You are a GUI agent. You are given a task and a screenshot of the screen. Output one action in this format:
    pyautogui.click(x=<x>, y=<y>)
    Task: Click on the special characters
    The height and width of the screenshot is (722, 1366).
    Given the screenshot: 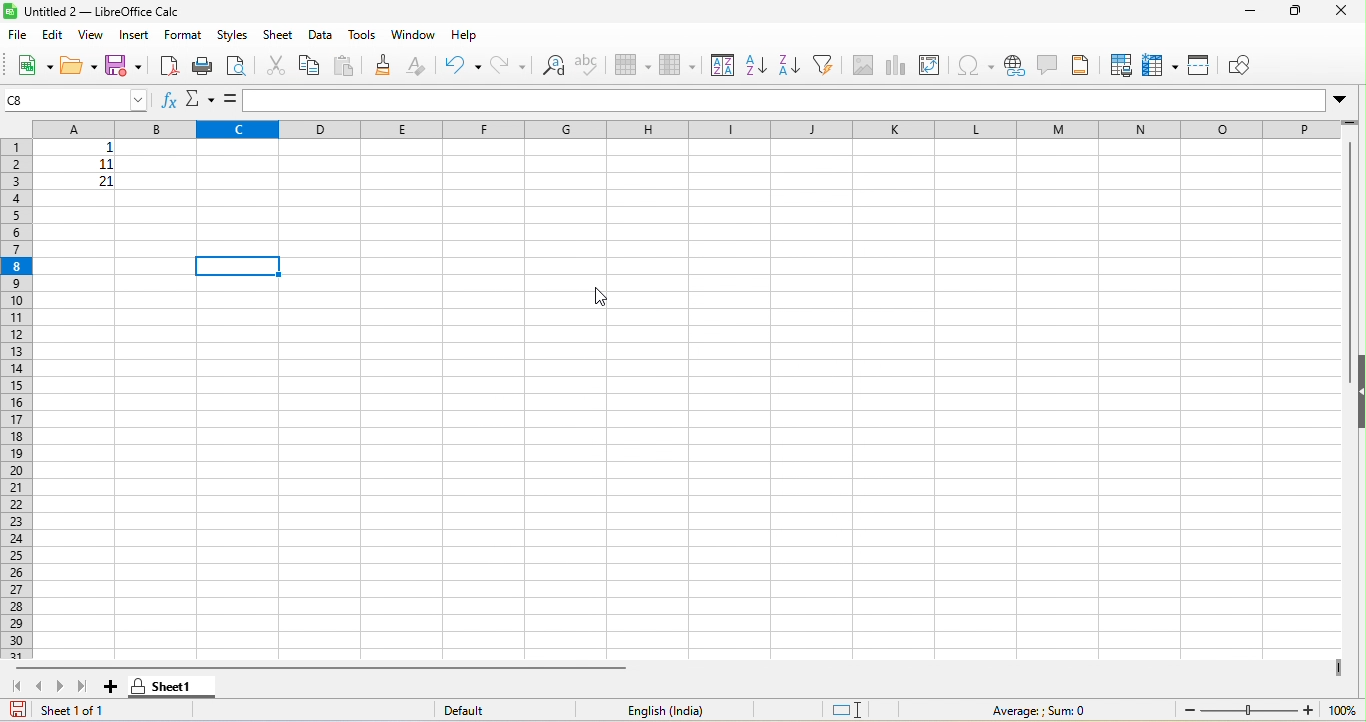 What is the action you would take?
    pyautogui.click(x=988, y=64)
    